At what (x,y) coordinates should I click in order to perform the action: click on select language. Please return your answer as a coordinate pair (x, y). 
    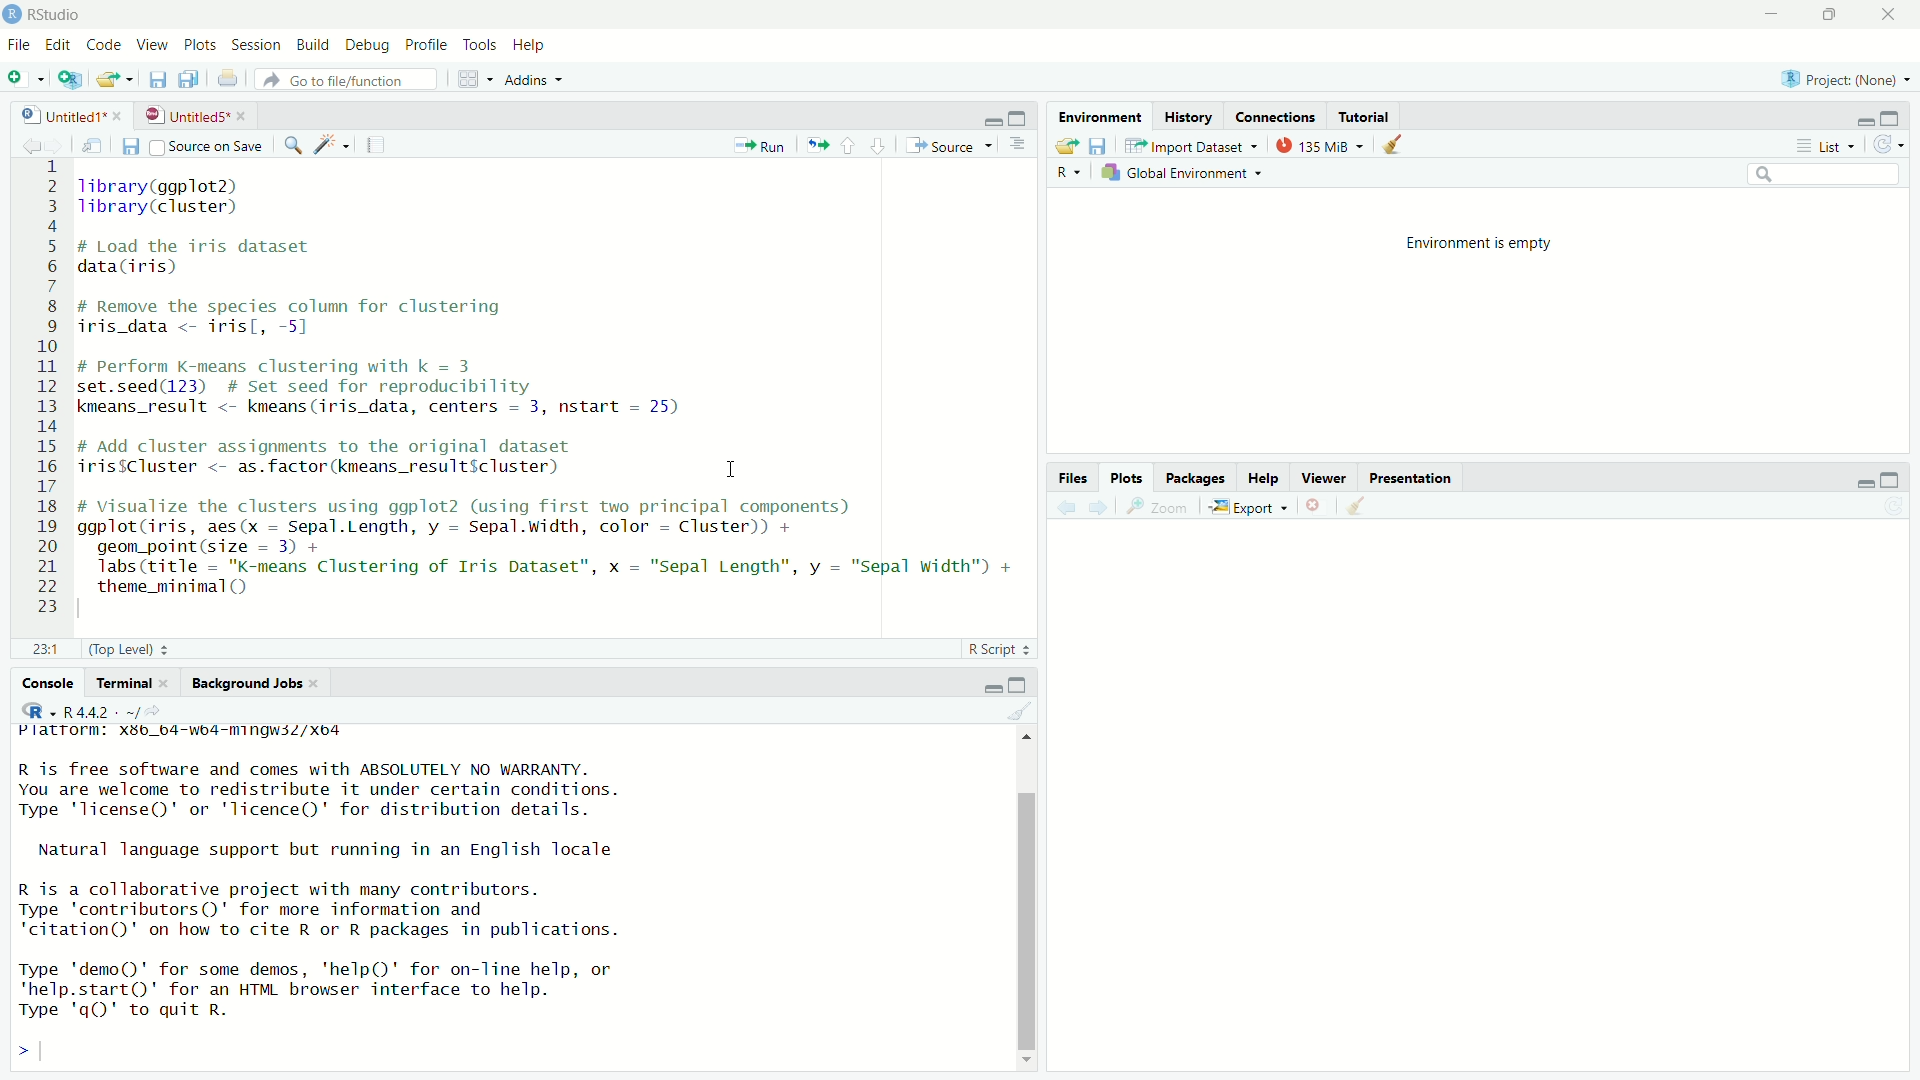
    Looking at the image, I should click on (1071, 173).